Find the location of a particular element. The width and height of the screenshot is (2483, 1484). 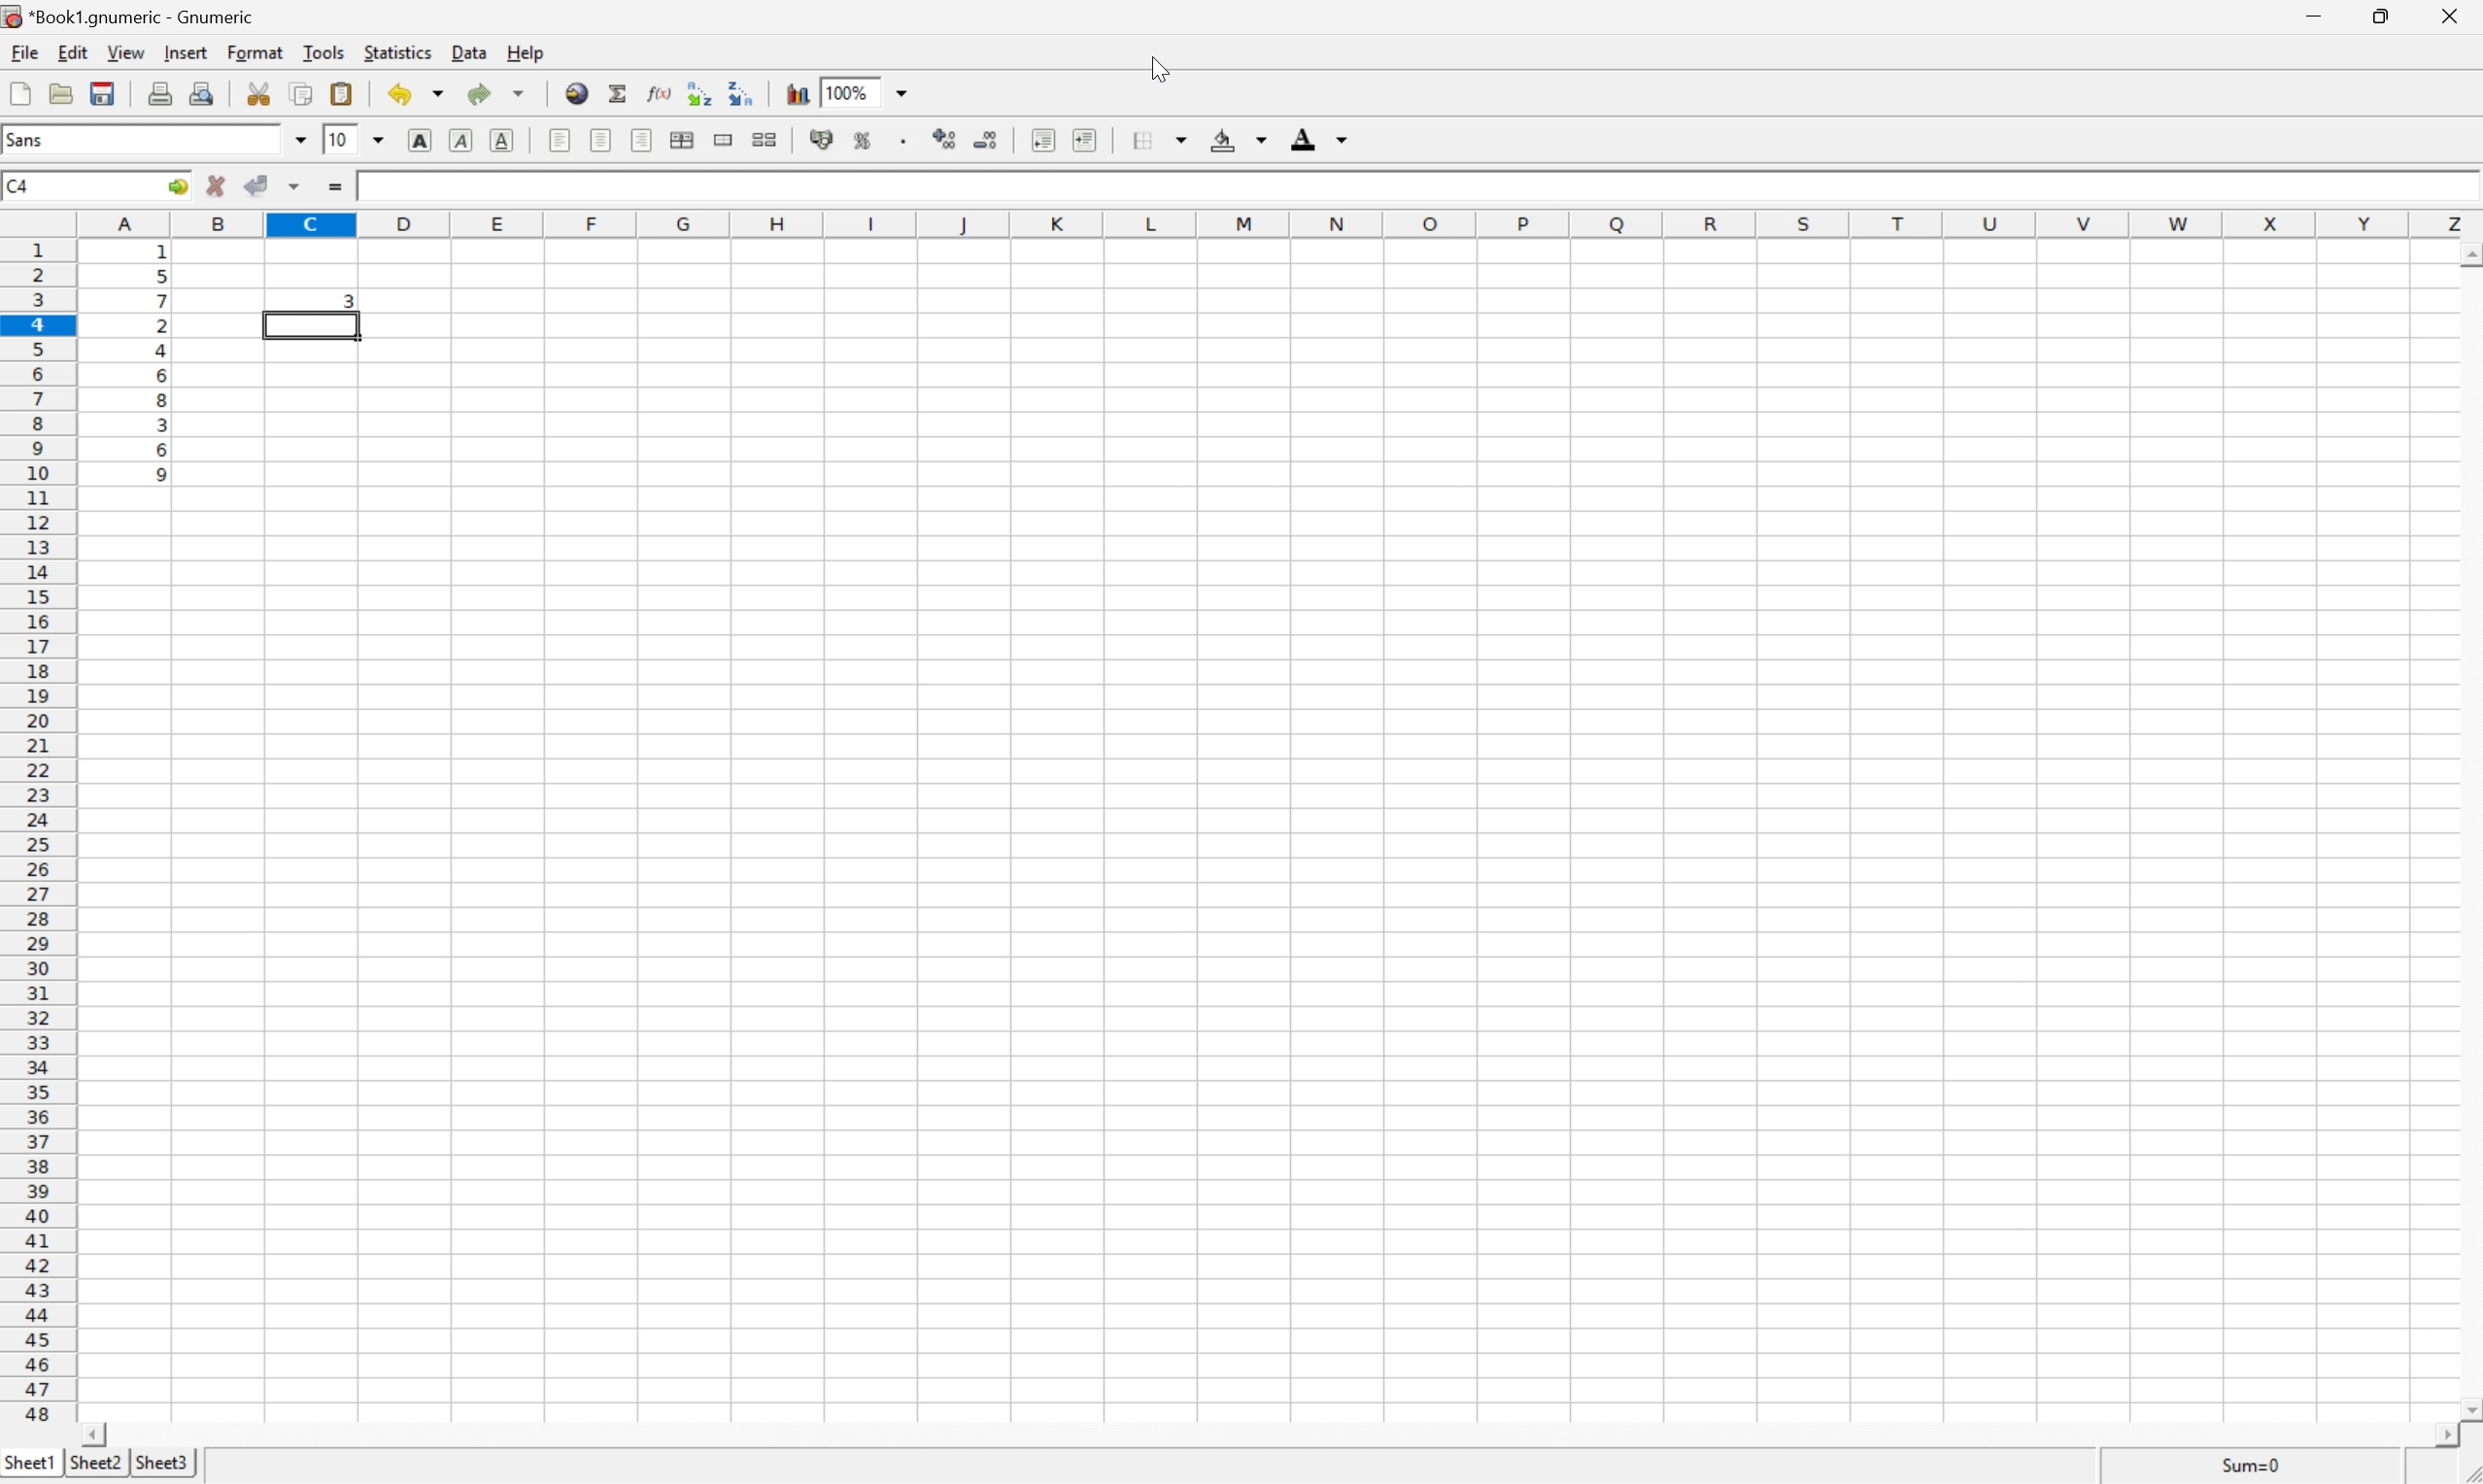

redo is located at coordinates (498, 96).